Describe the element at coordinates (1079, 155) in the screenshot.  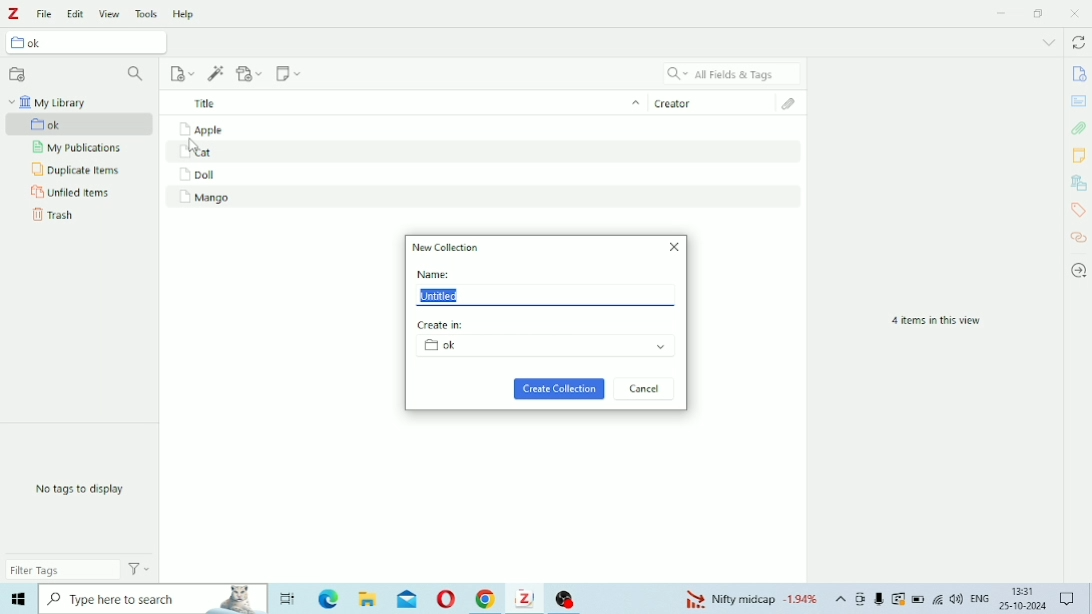
I see `Notes` at that location.